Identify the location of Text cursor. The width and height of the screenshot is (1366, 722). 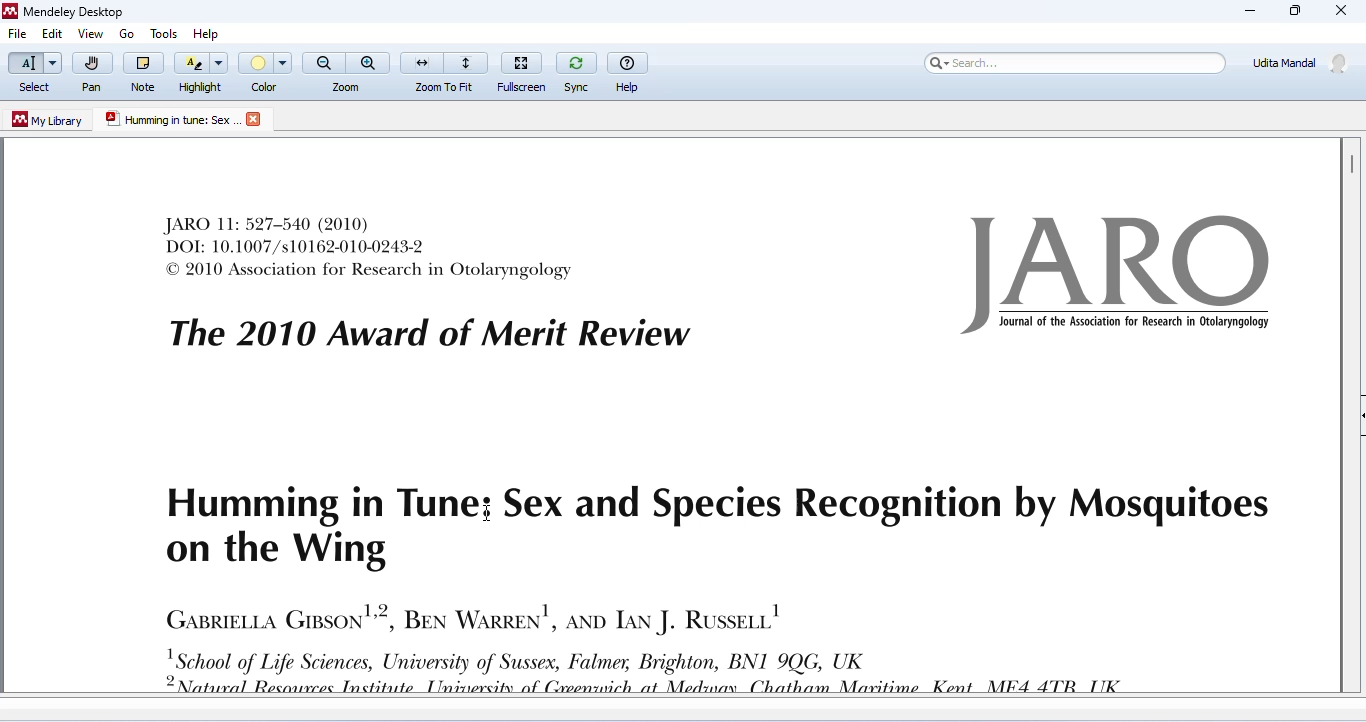
(489, 514).